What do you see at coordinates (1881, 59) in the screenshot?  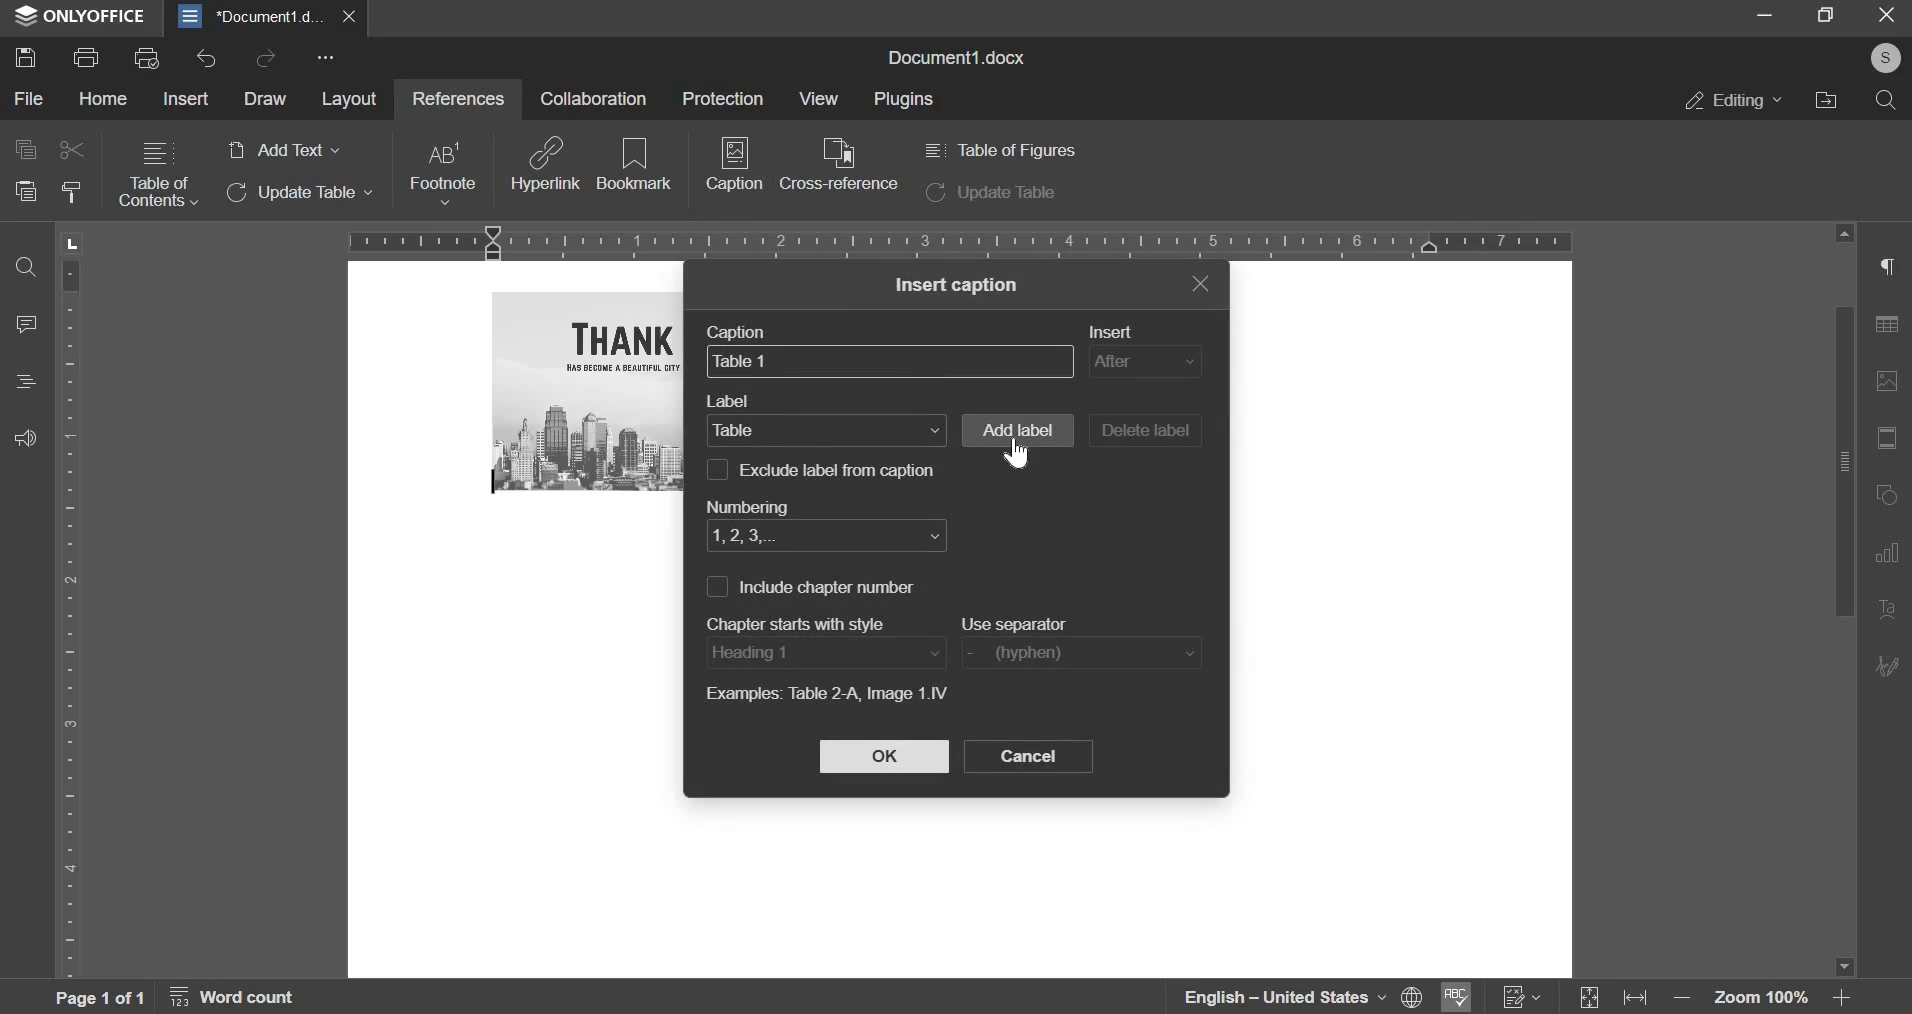 I see `profile` at bounding box center [1881, 59].